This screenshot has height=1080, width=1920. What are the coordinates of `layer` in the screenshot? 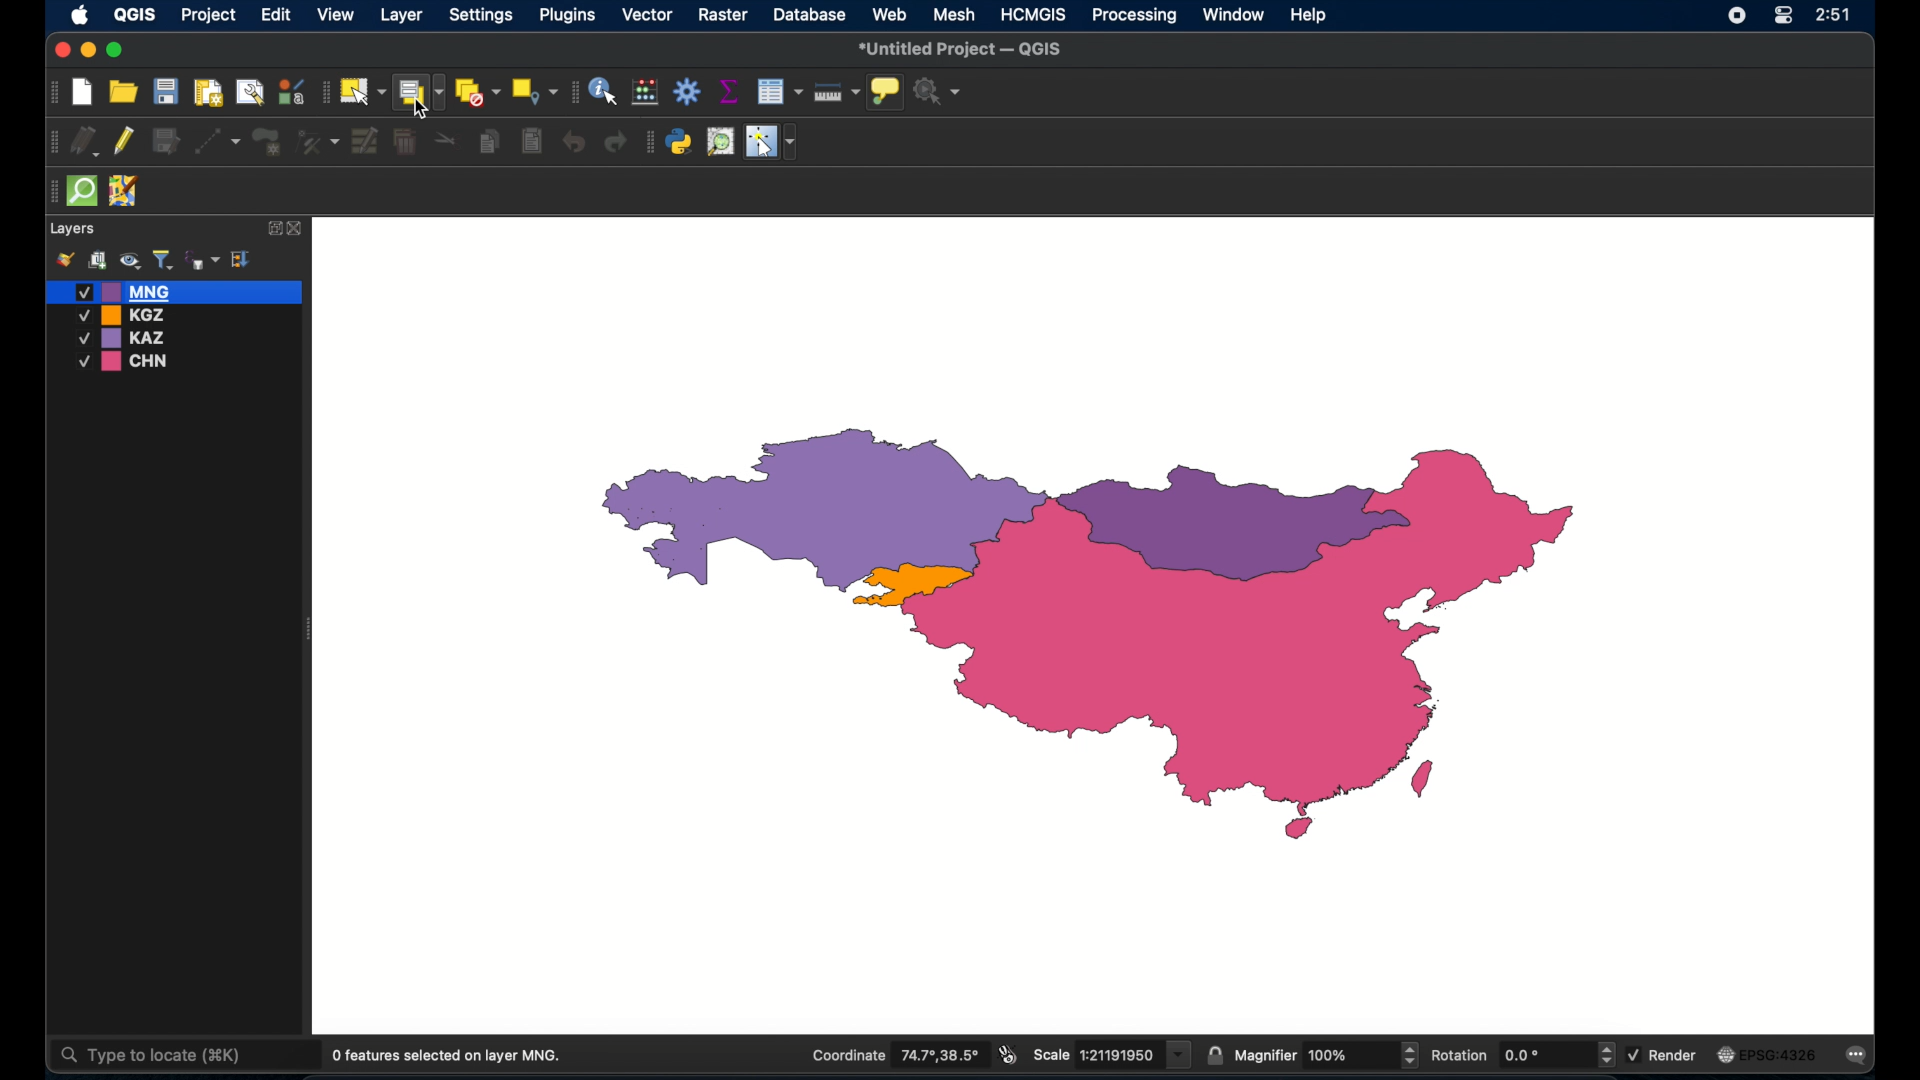 It's located at (399, 15).